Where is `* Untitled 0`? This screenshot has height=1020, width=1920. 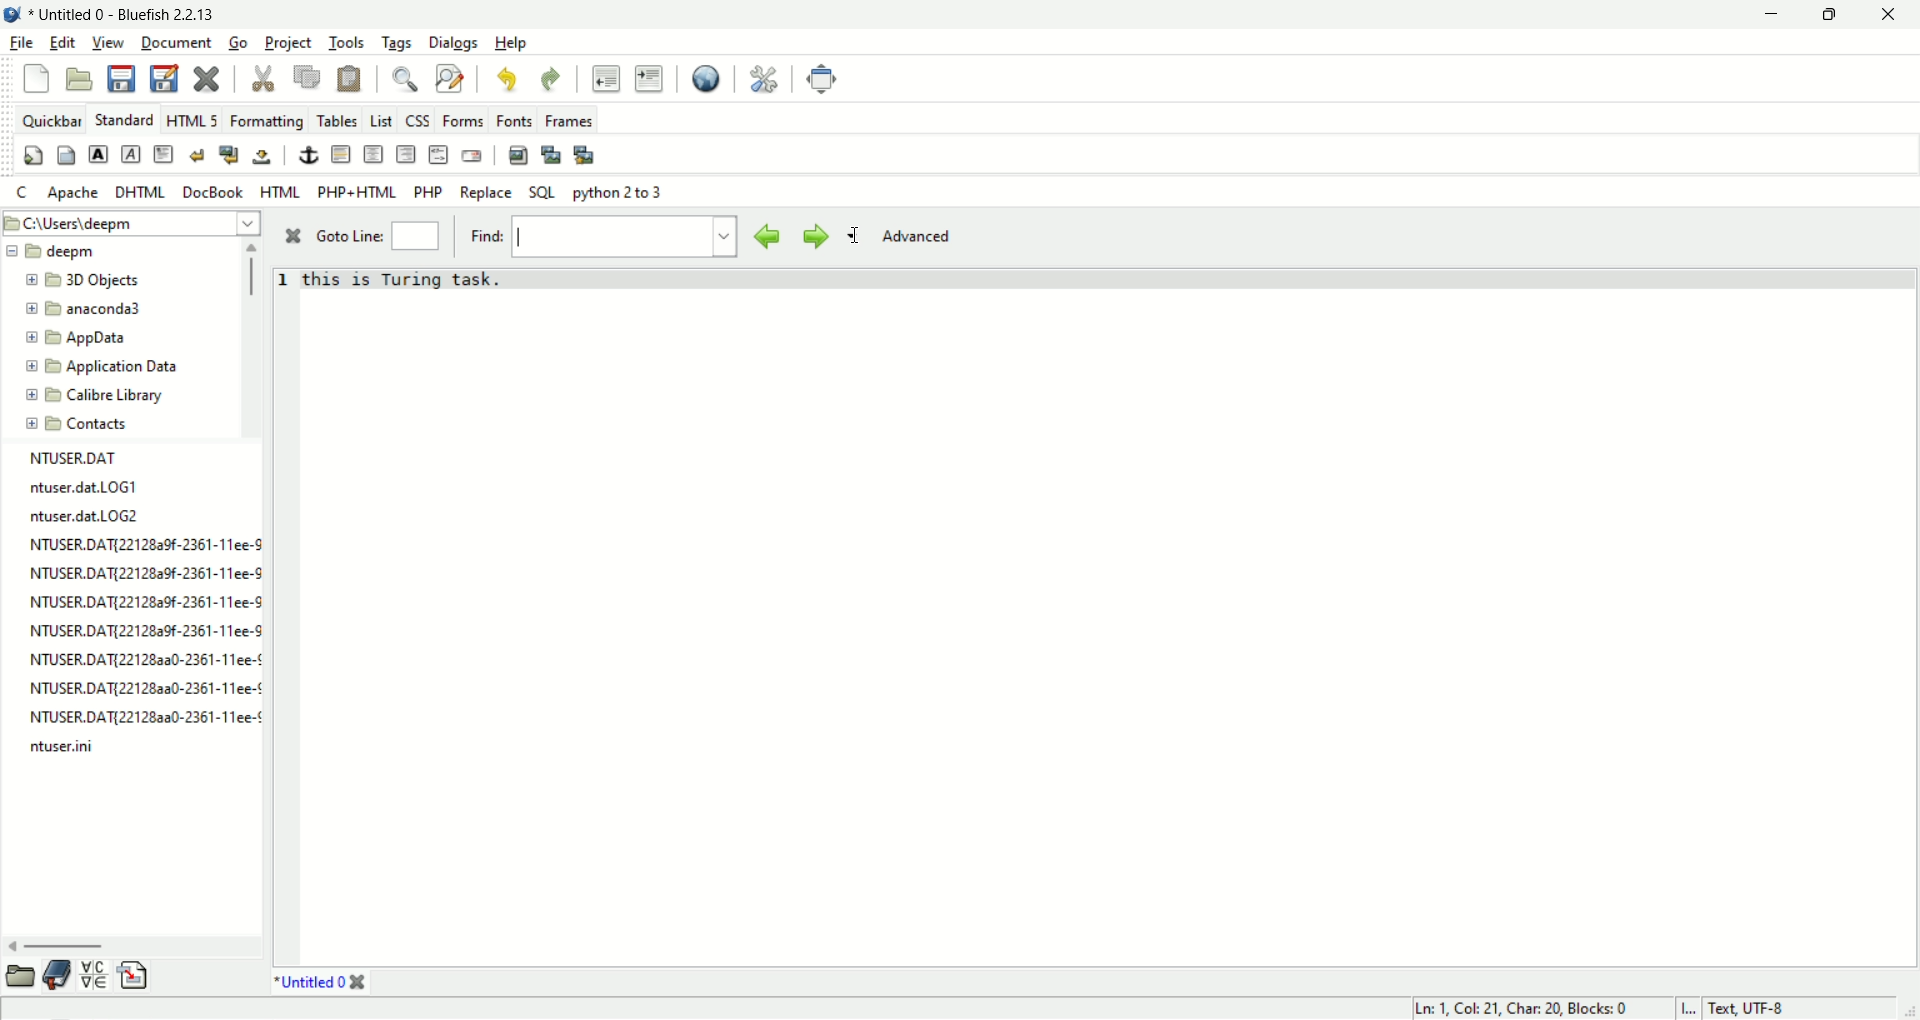
* Untitled 0 is located at coordinates (309, 984).